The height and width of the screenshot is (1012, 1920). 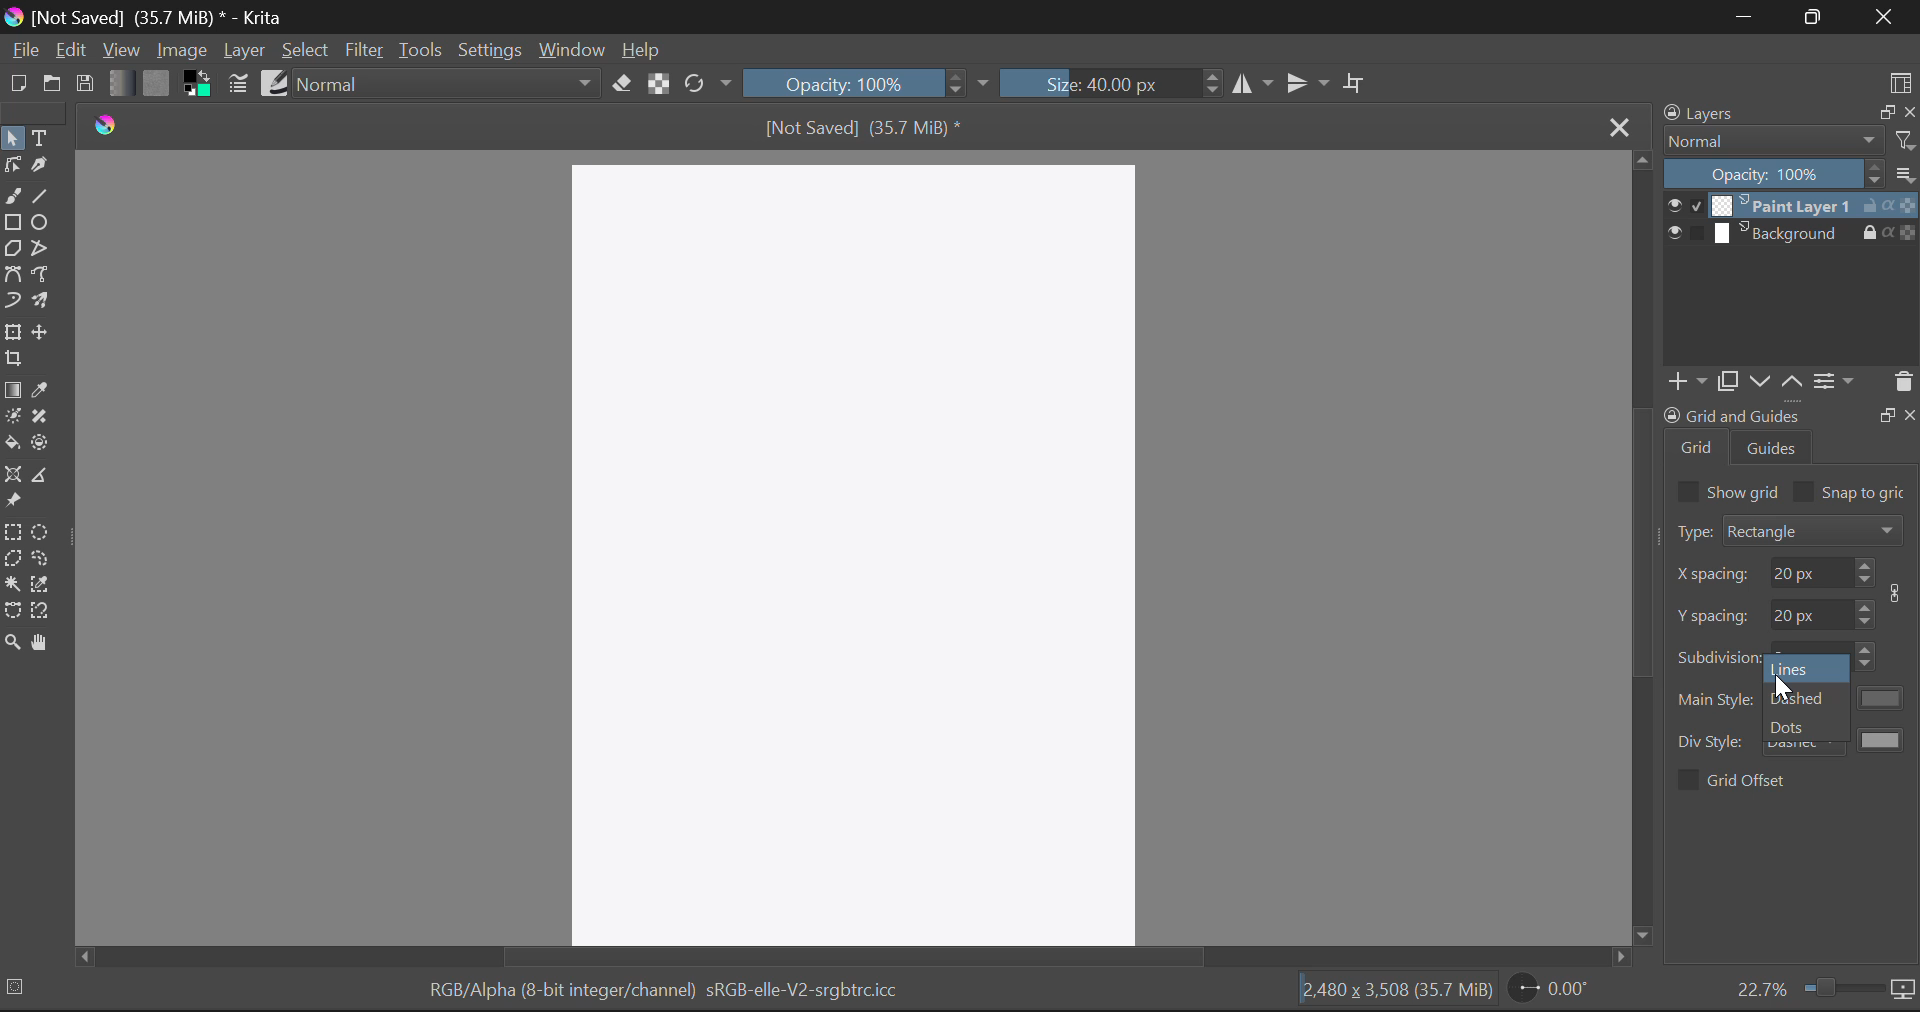 What do you see at coordinates (1686, 491) in the screenshot?
I see `checkbox` at bounding box center [1686, 491].